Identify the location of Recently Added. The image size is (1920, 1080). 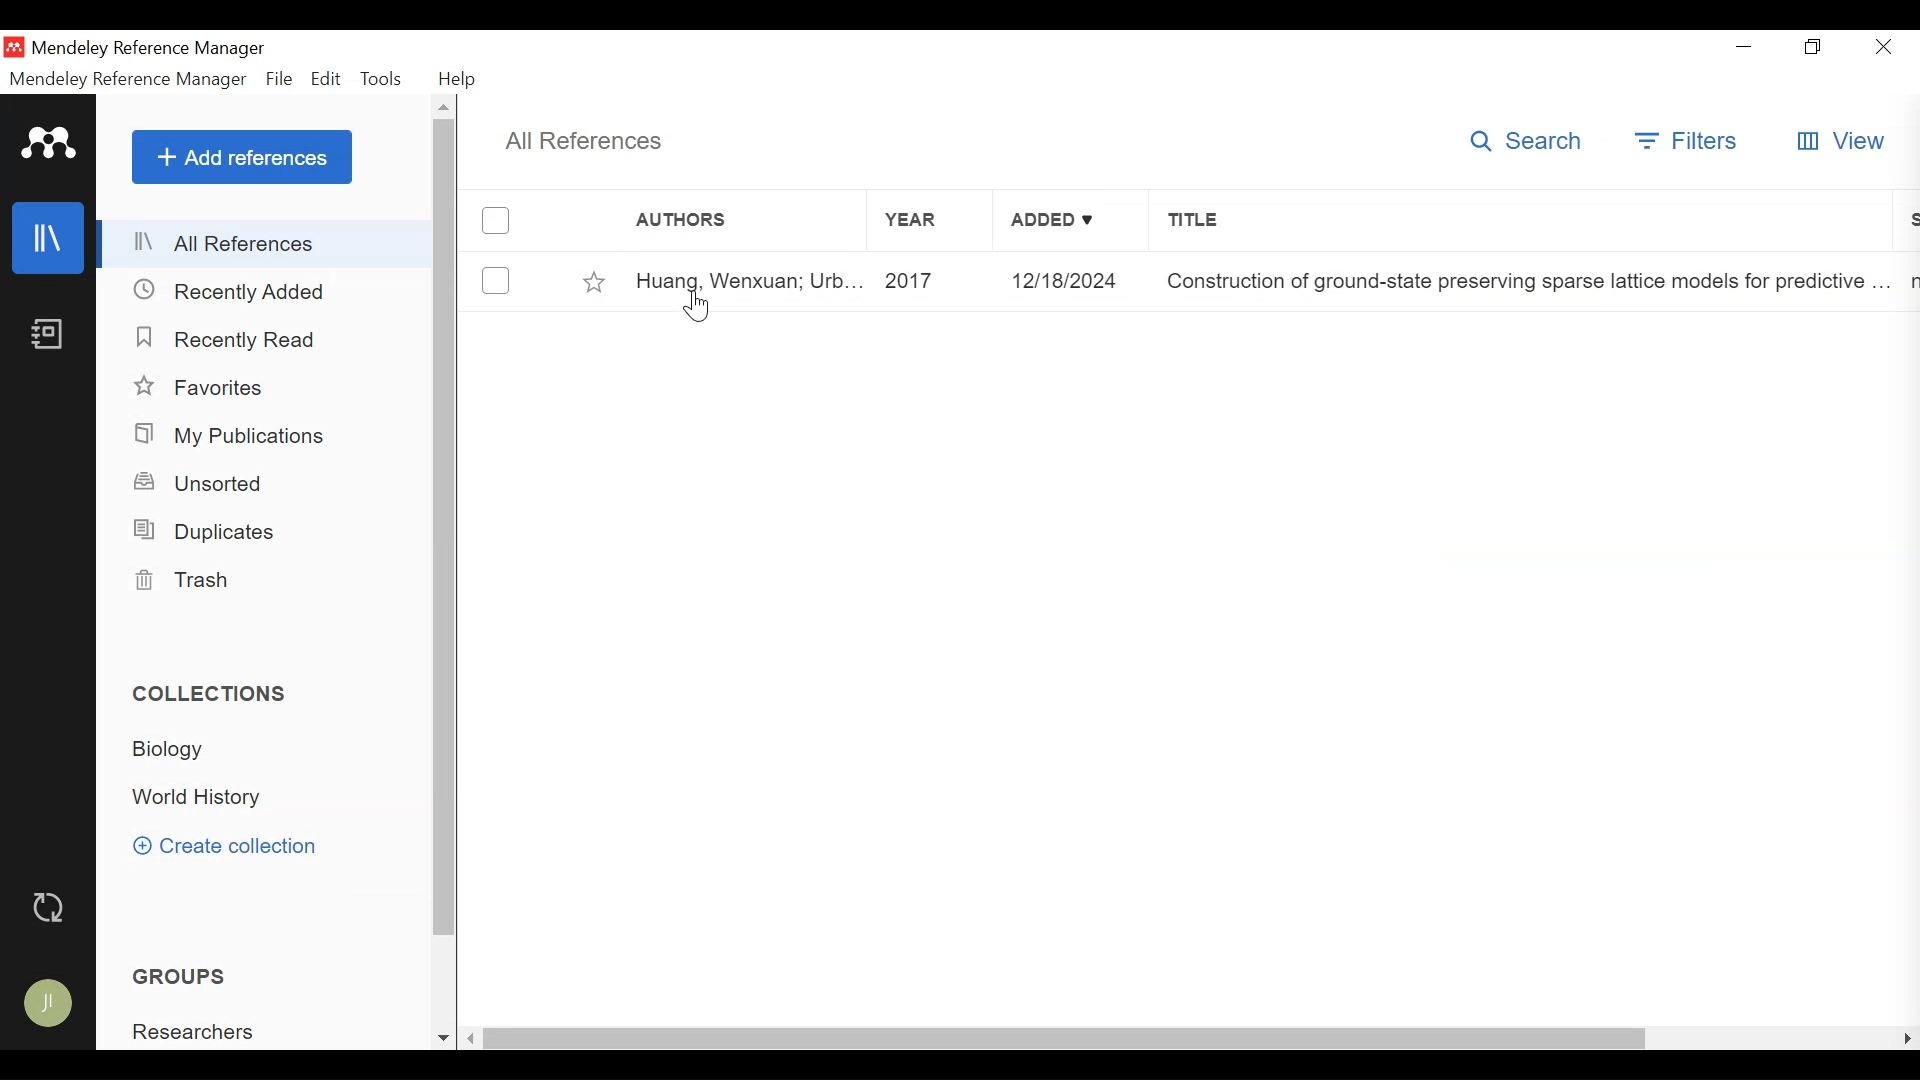
(230, 291).